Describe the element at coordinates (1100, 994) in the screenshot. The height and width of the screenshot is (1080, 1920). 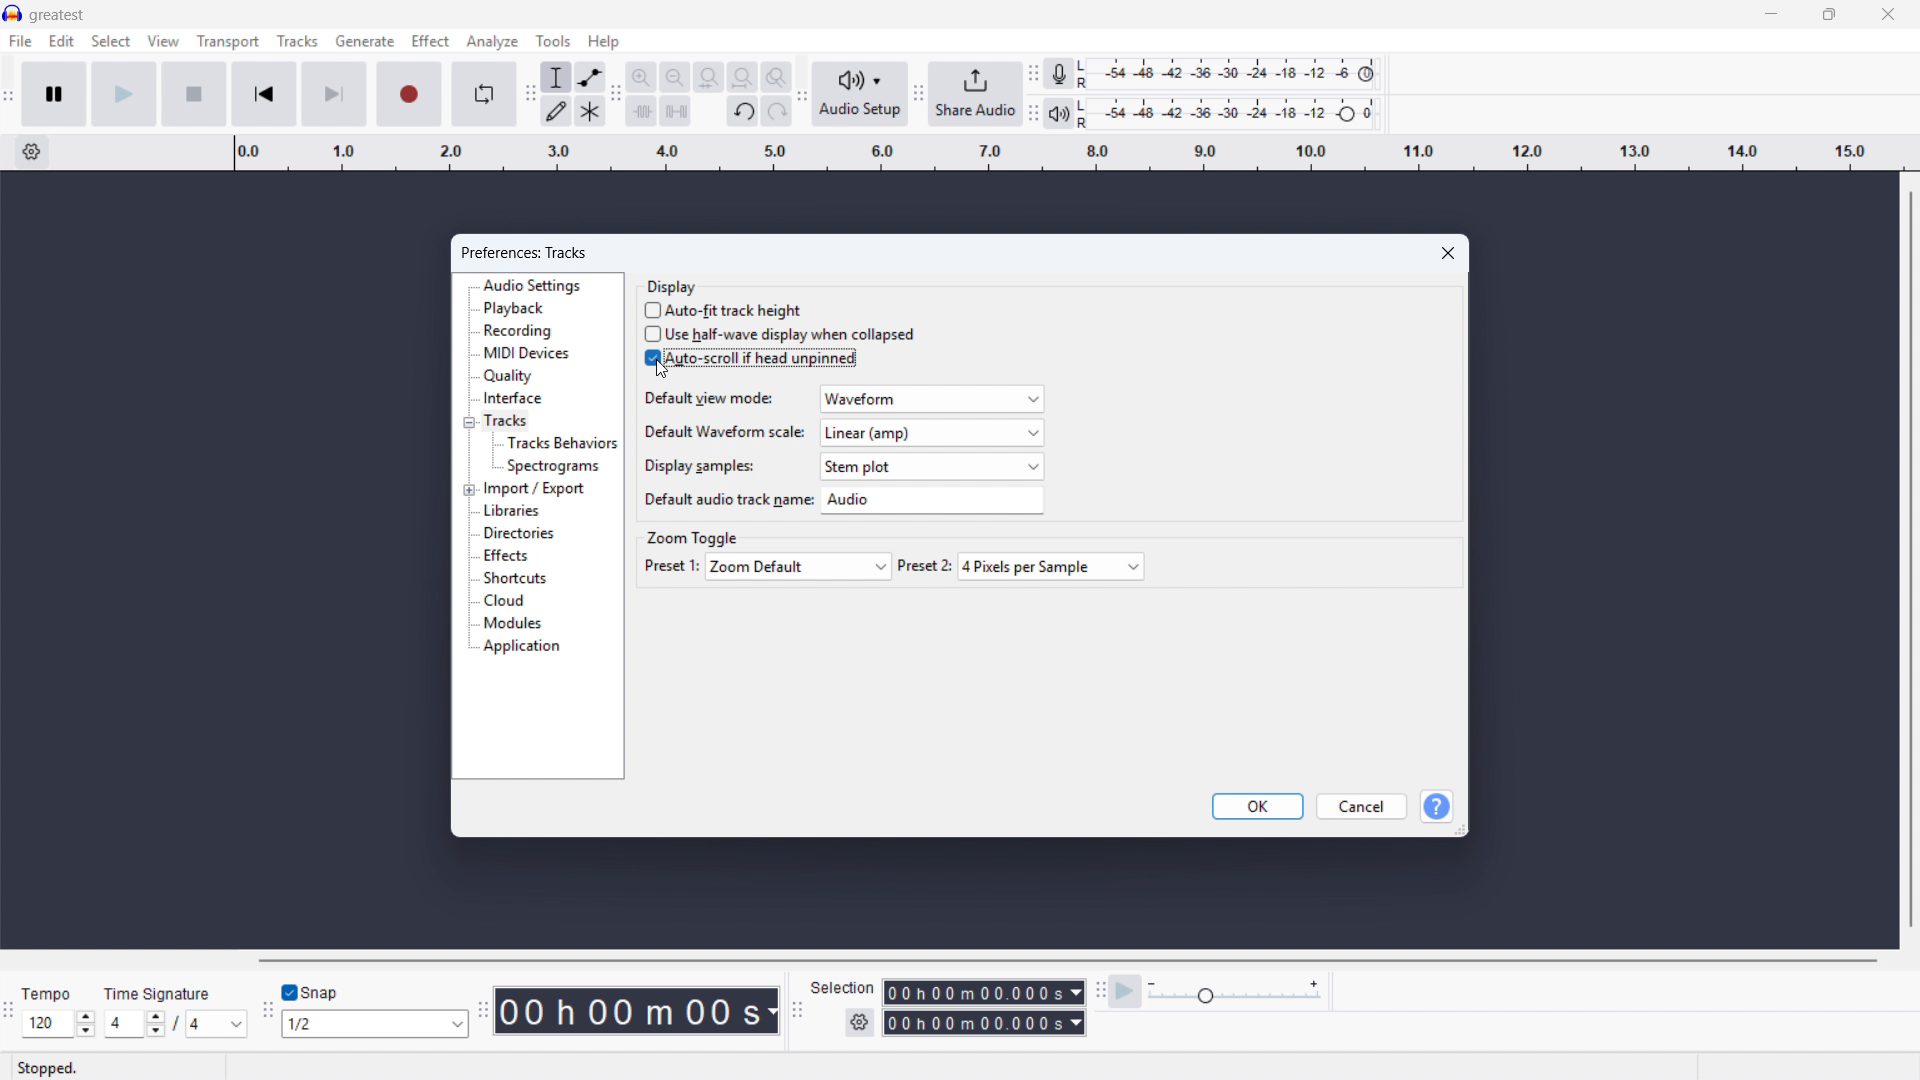
I see `Play at speed toolbar ` at that location.